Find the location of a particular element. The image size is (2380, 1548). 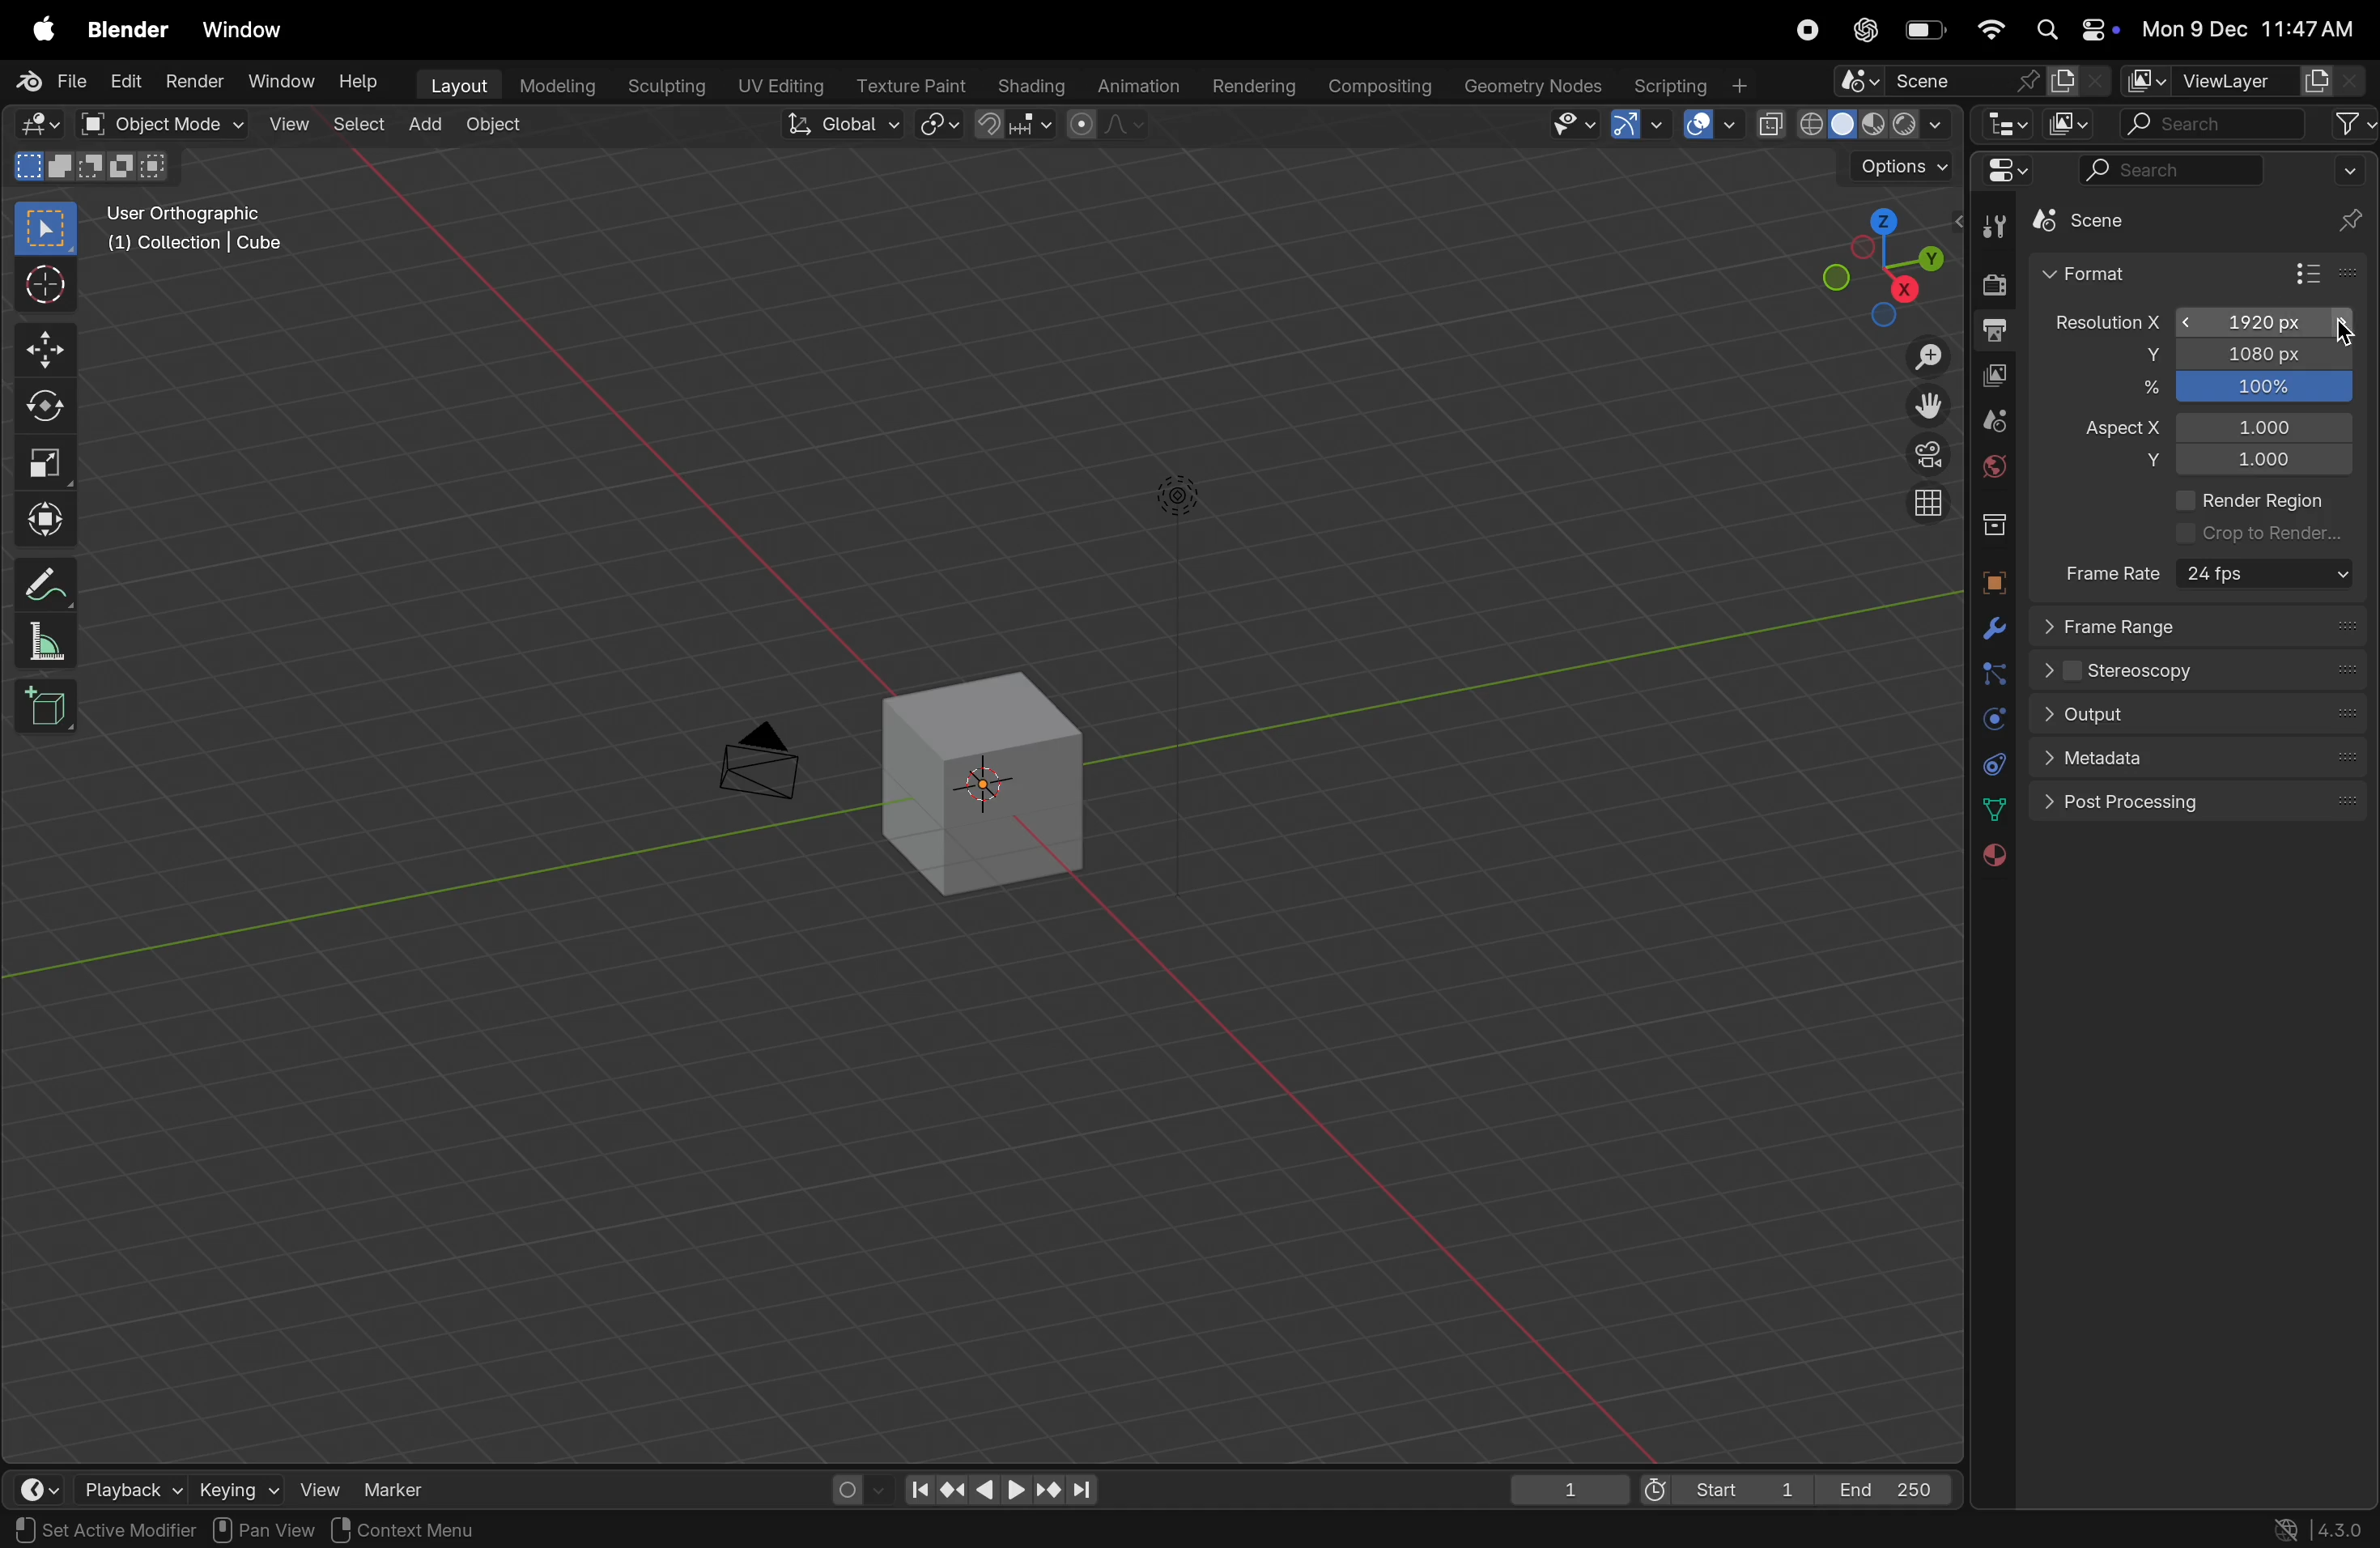

Edit is located at coordinates (128, 79).